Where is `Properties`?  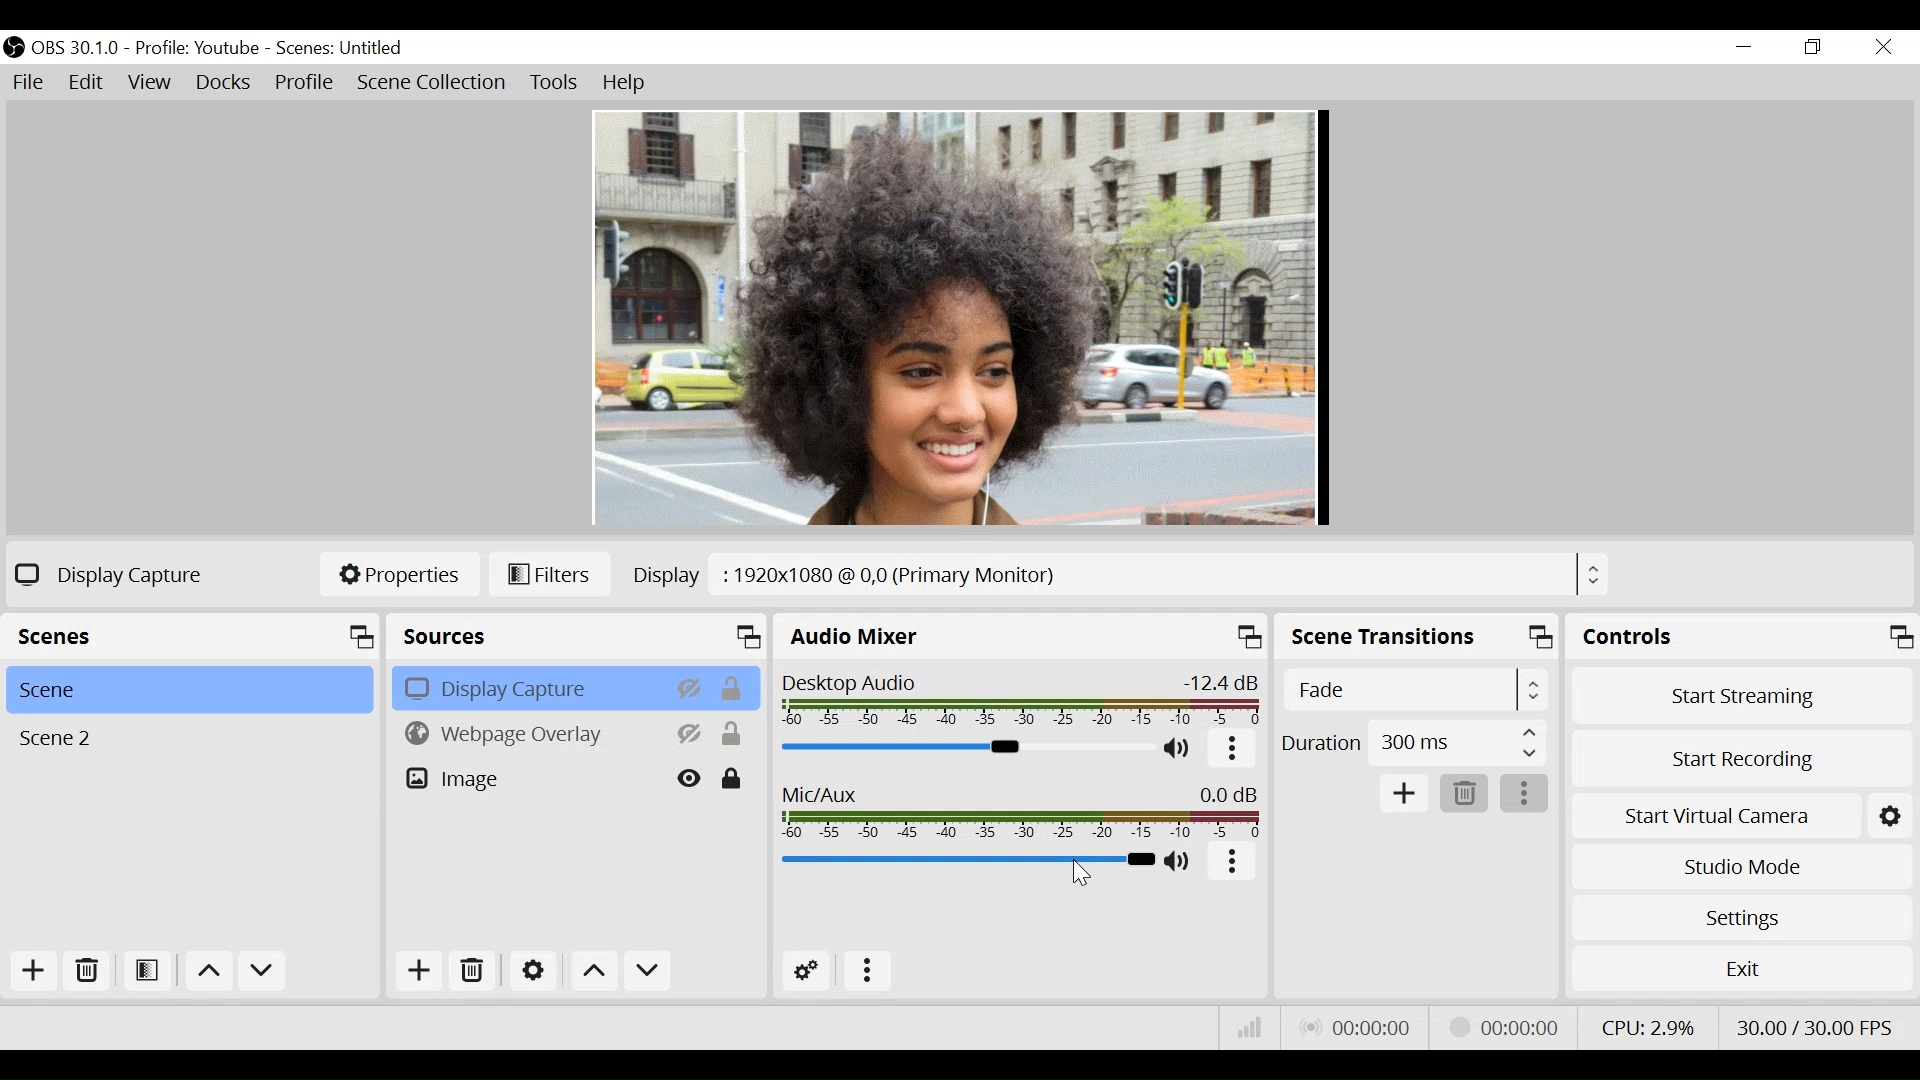
Properties is located at coordinates (397, 576).